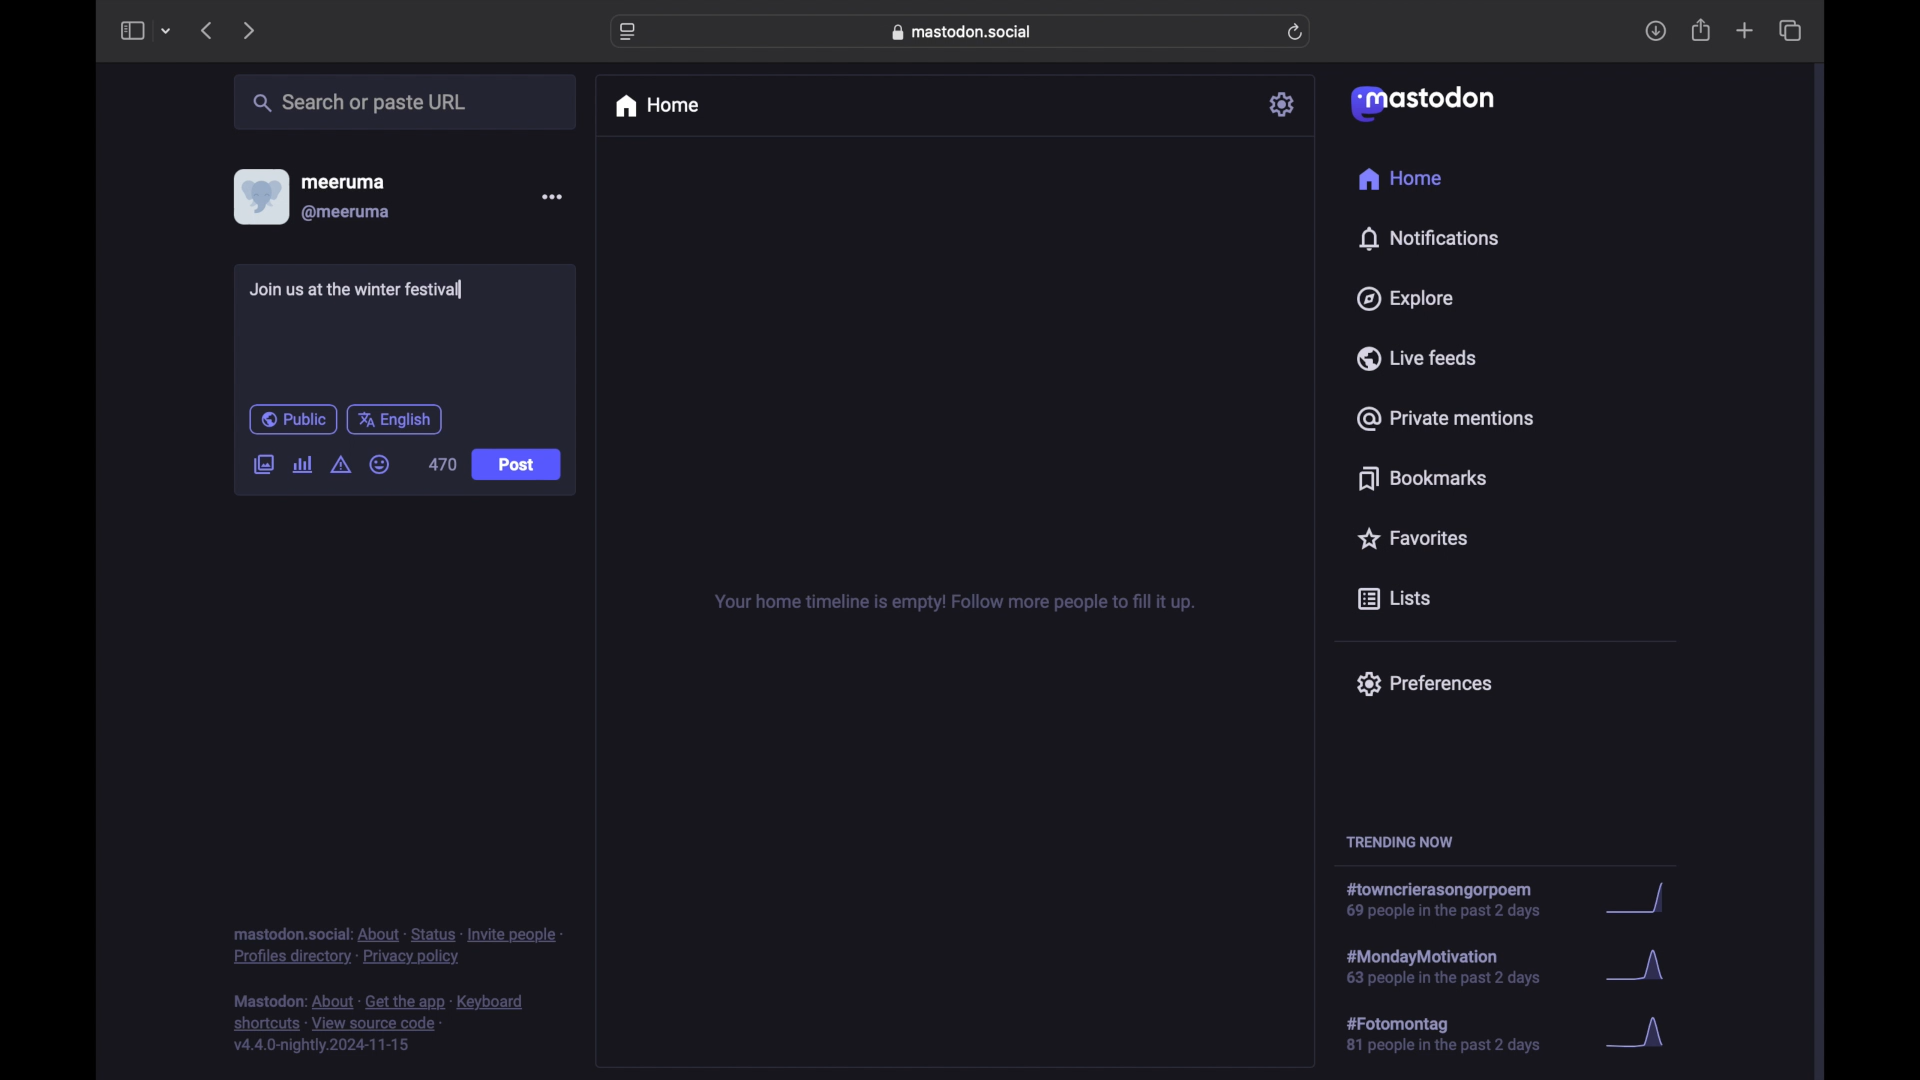 The image size is (1920, 1080). Describe the element at coordinates (398, 945) in the screenshot. I see `footnote` at that location.